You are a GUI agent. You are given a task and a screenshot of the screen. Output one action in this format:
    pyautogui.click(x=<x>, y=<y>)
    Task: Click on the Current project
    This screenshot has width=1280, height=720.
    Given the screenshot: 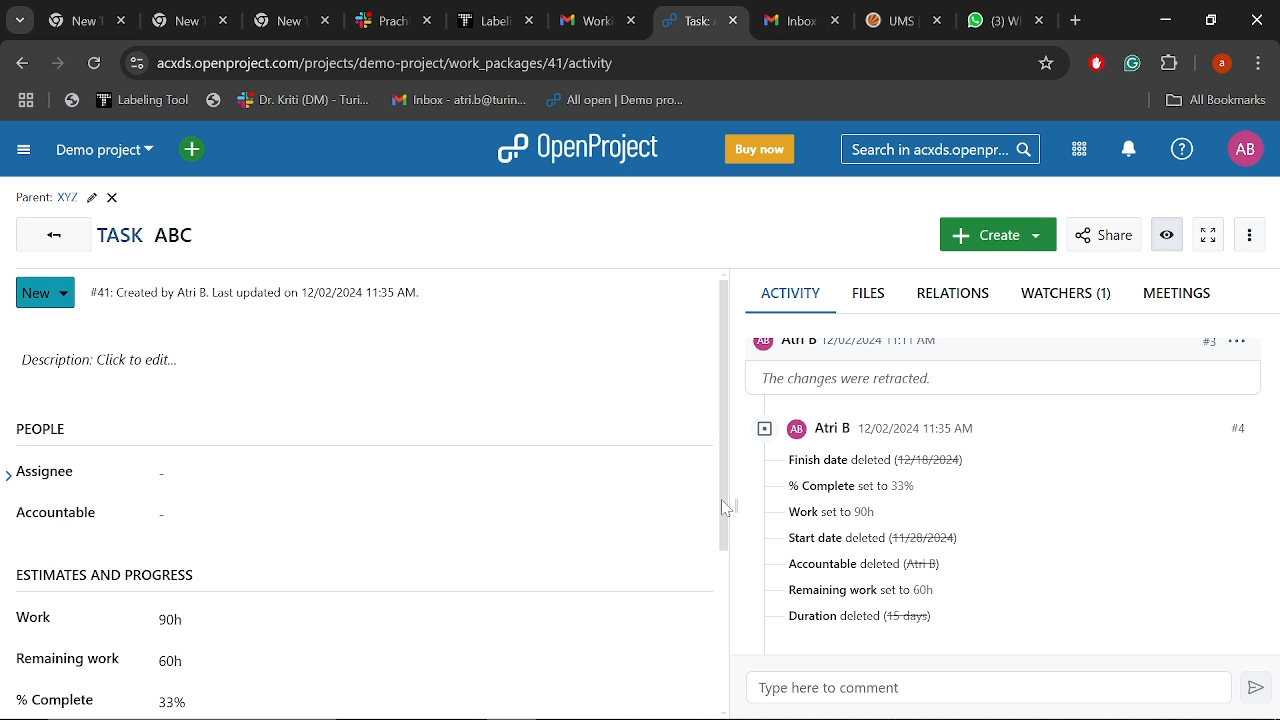 What is the action you would take?
    pyautogui.click(x=103, y=150)
    